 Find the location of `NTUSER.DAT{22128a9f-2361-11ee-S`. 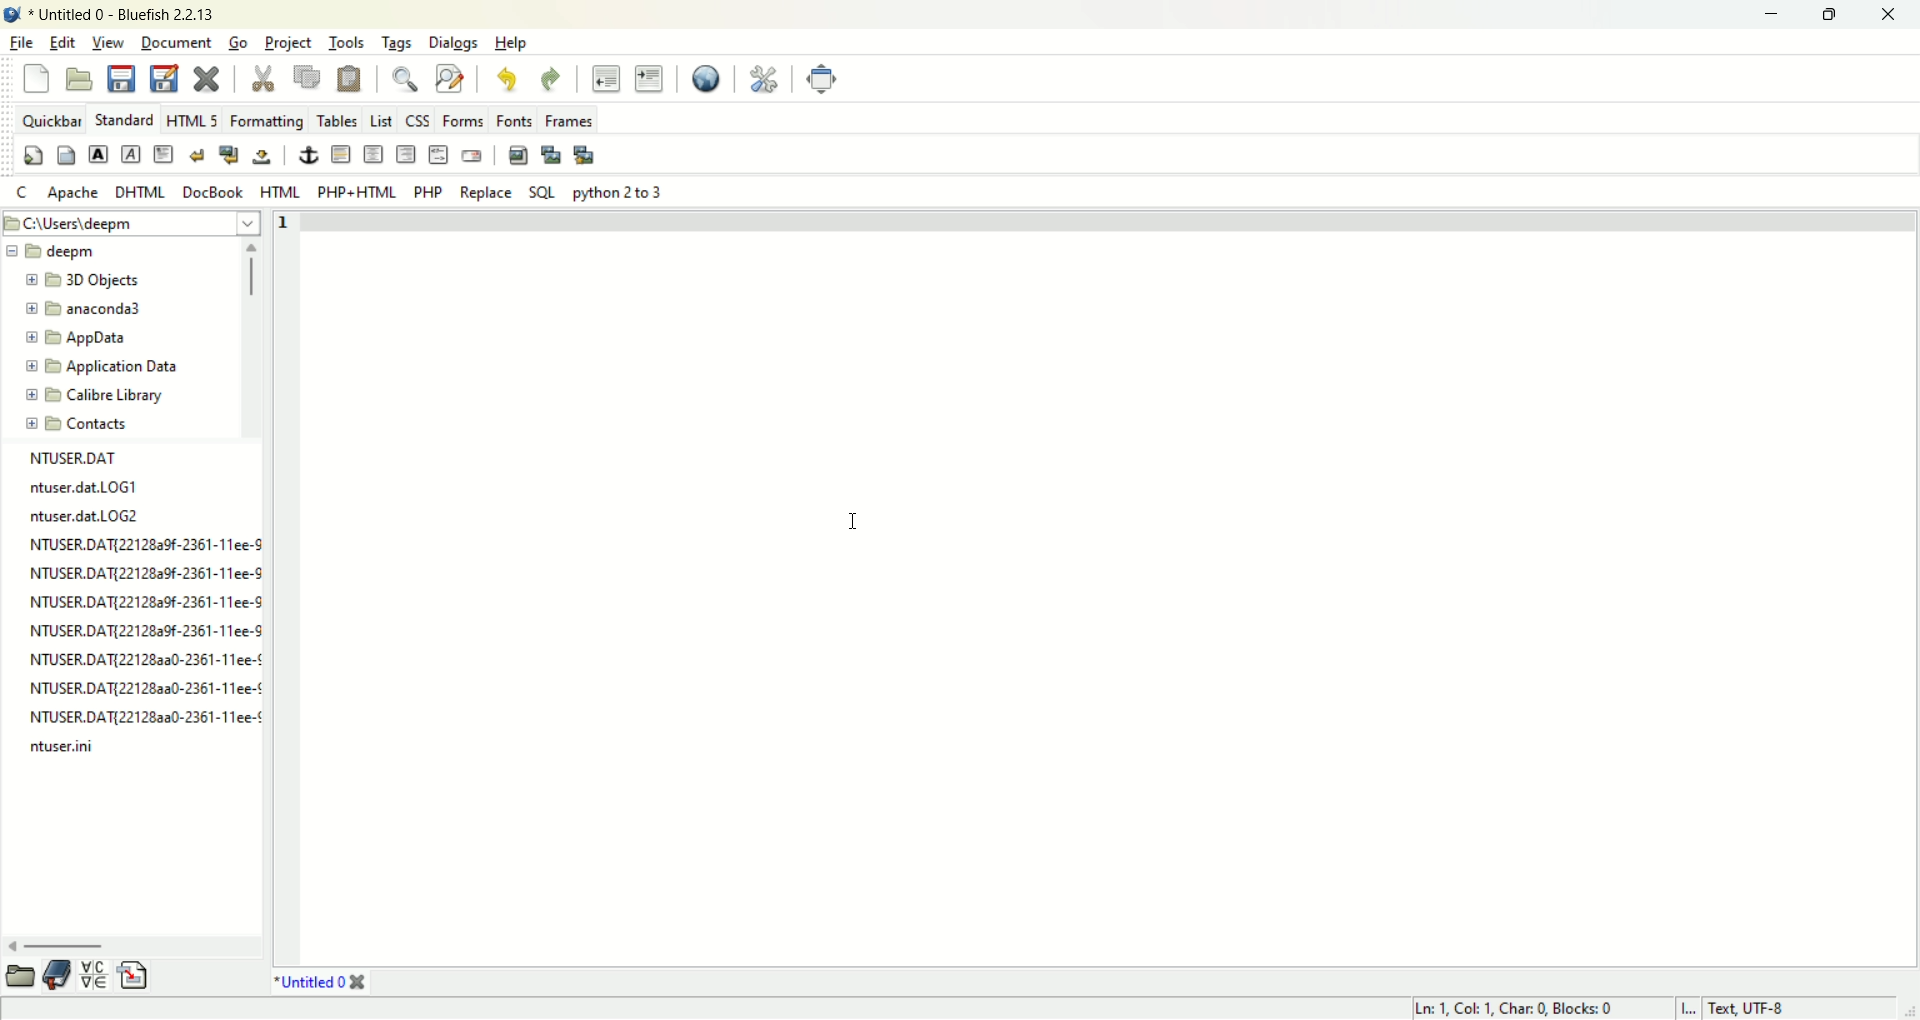

NTUSER.DAT{22128a9f-2361-11ee-S is located at coordinates (137, 601).